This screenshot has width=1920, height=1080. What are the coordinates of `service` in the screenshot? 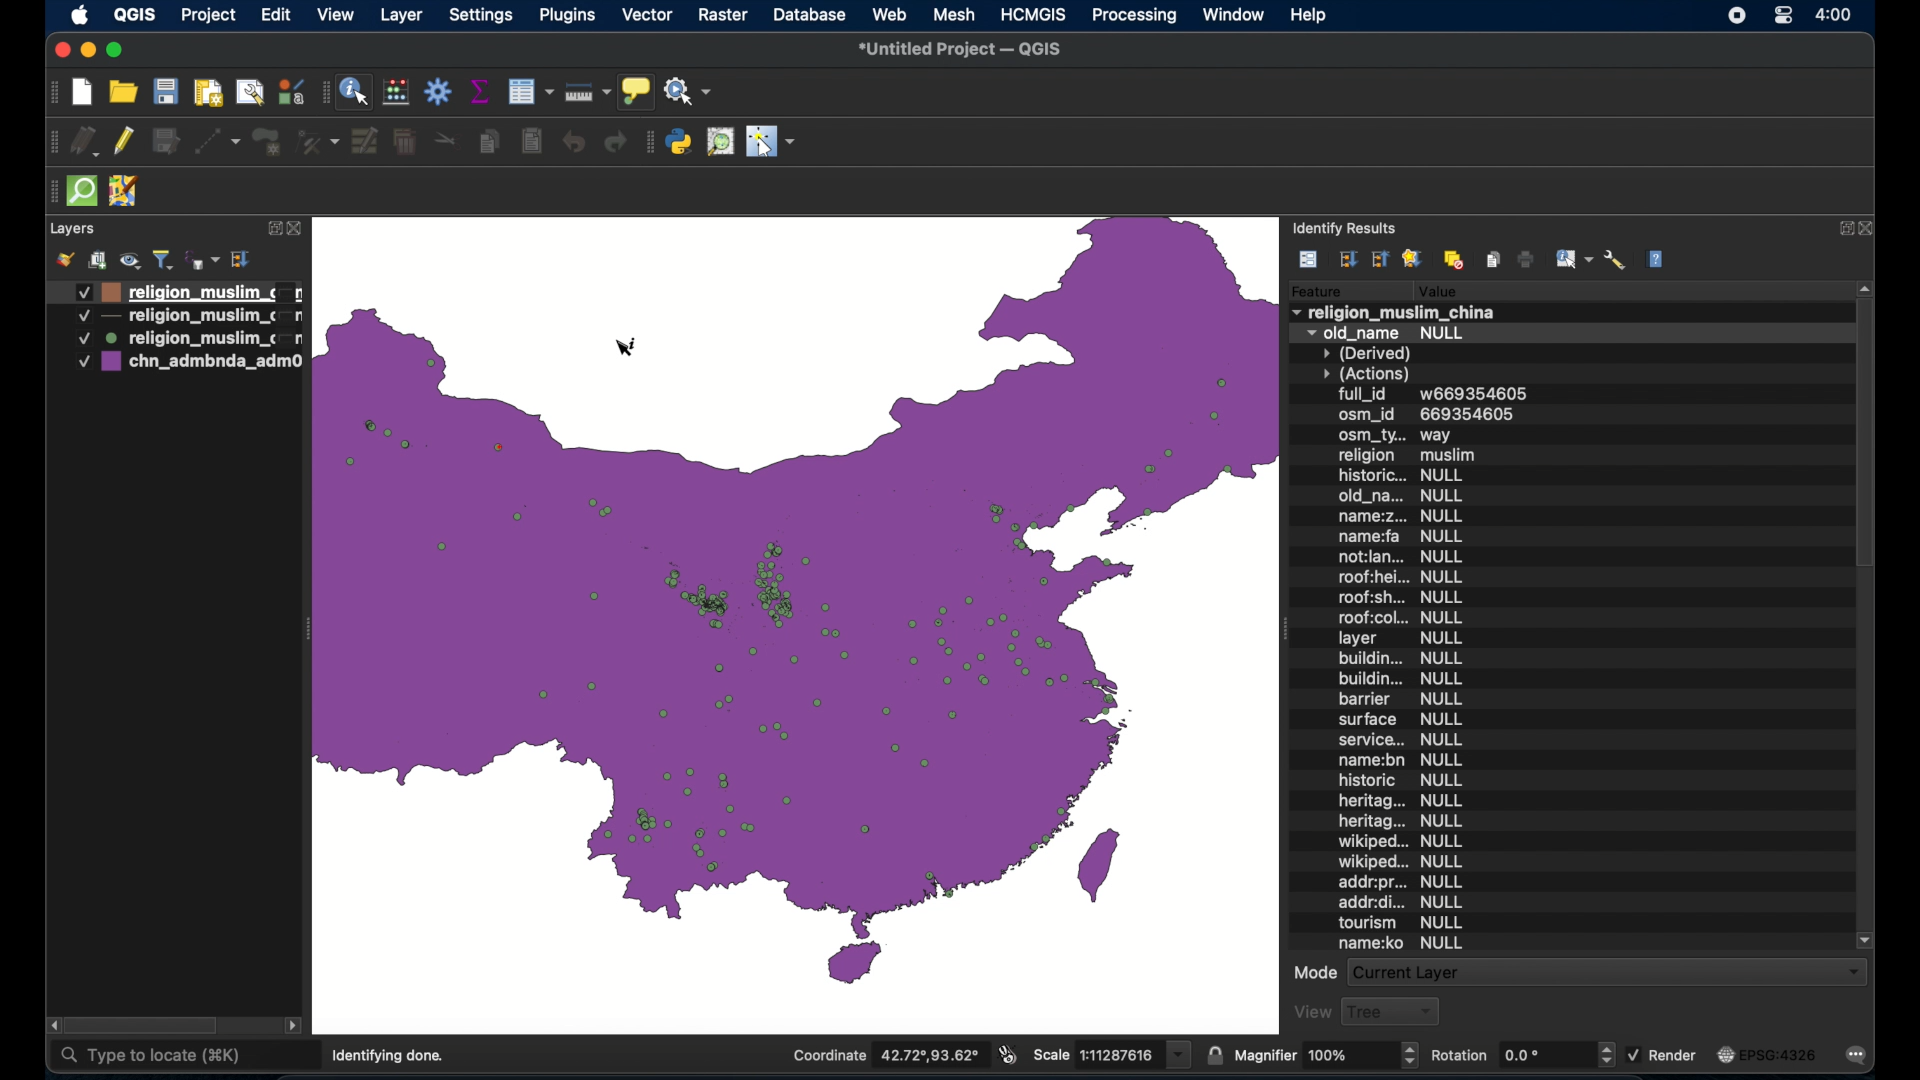 It's located at (1395, 739).